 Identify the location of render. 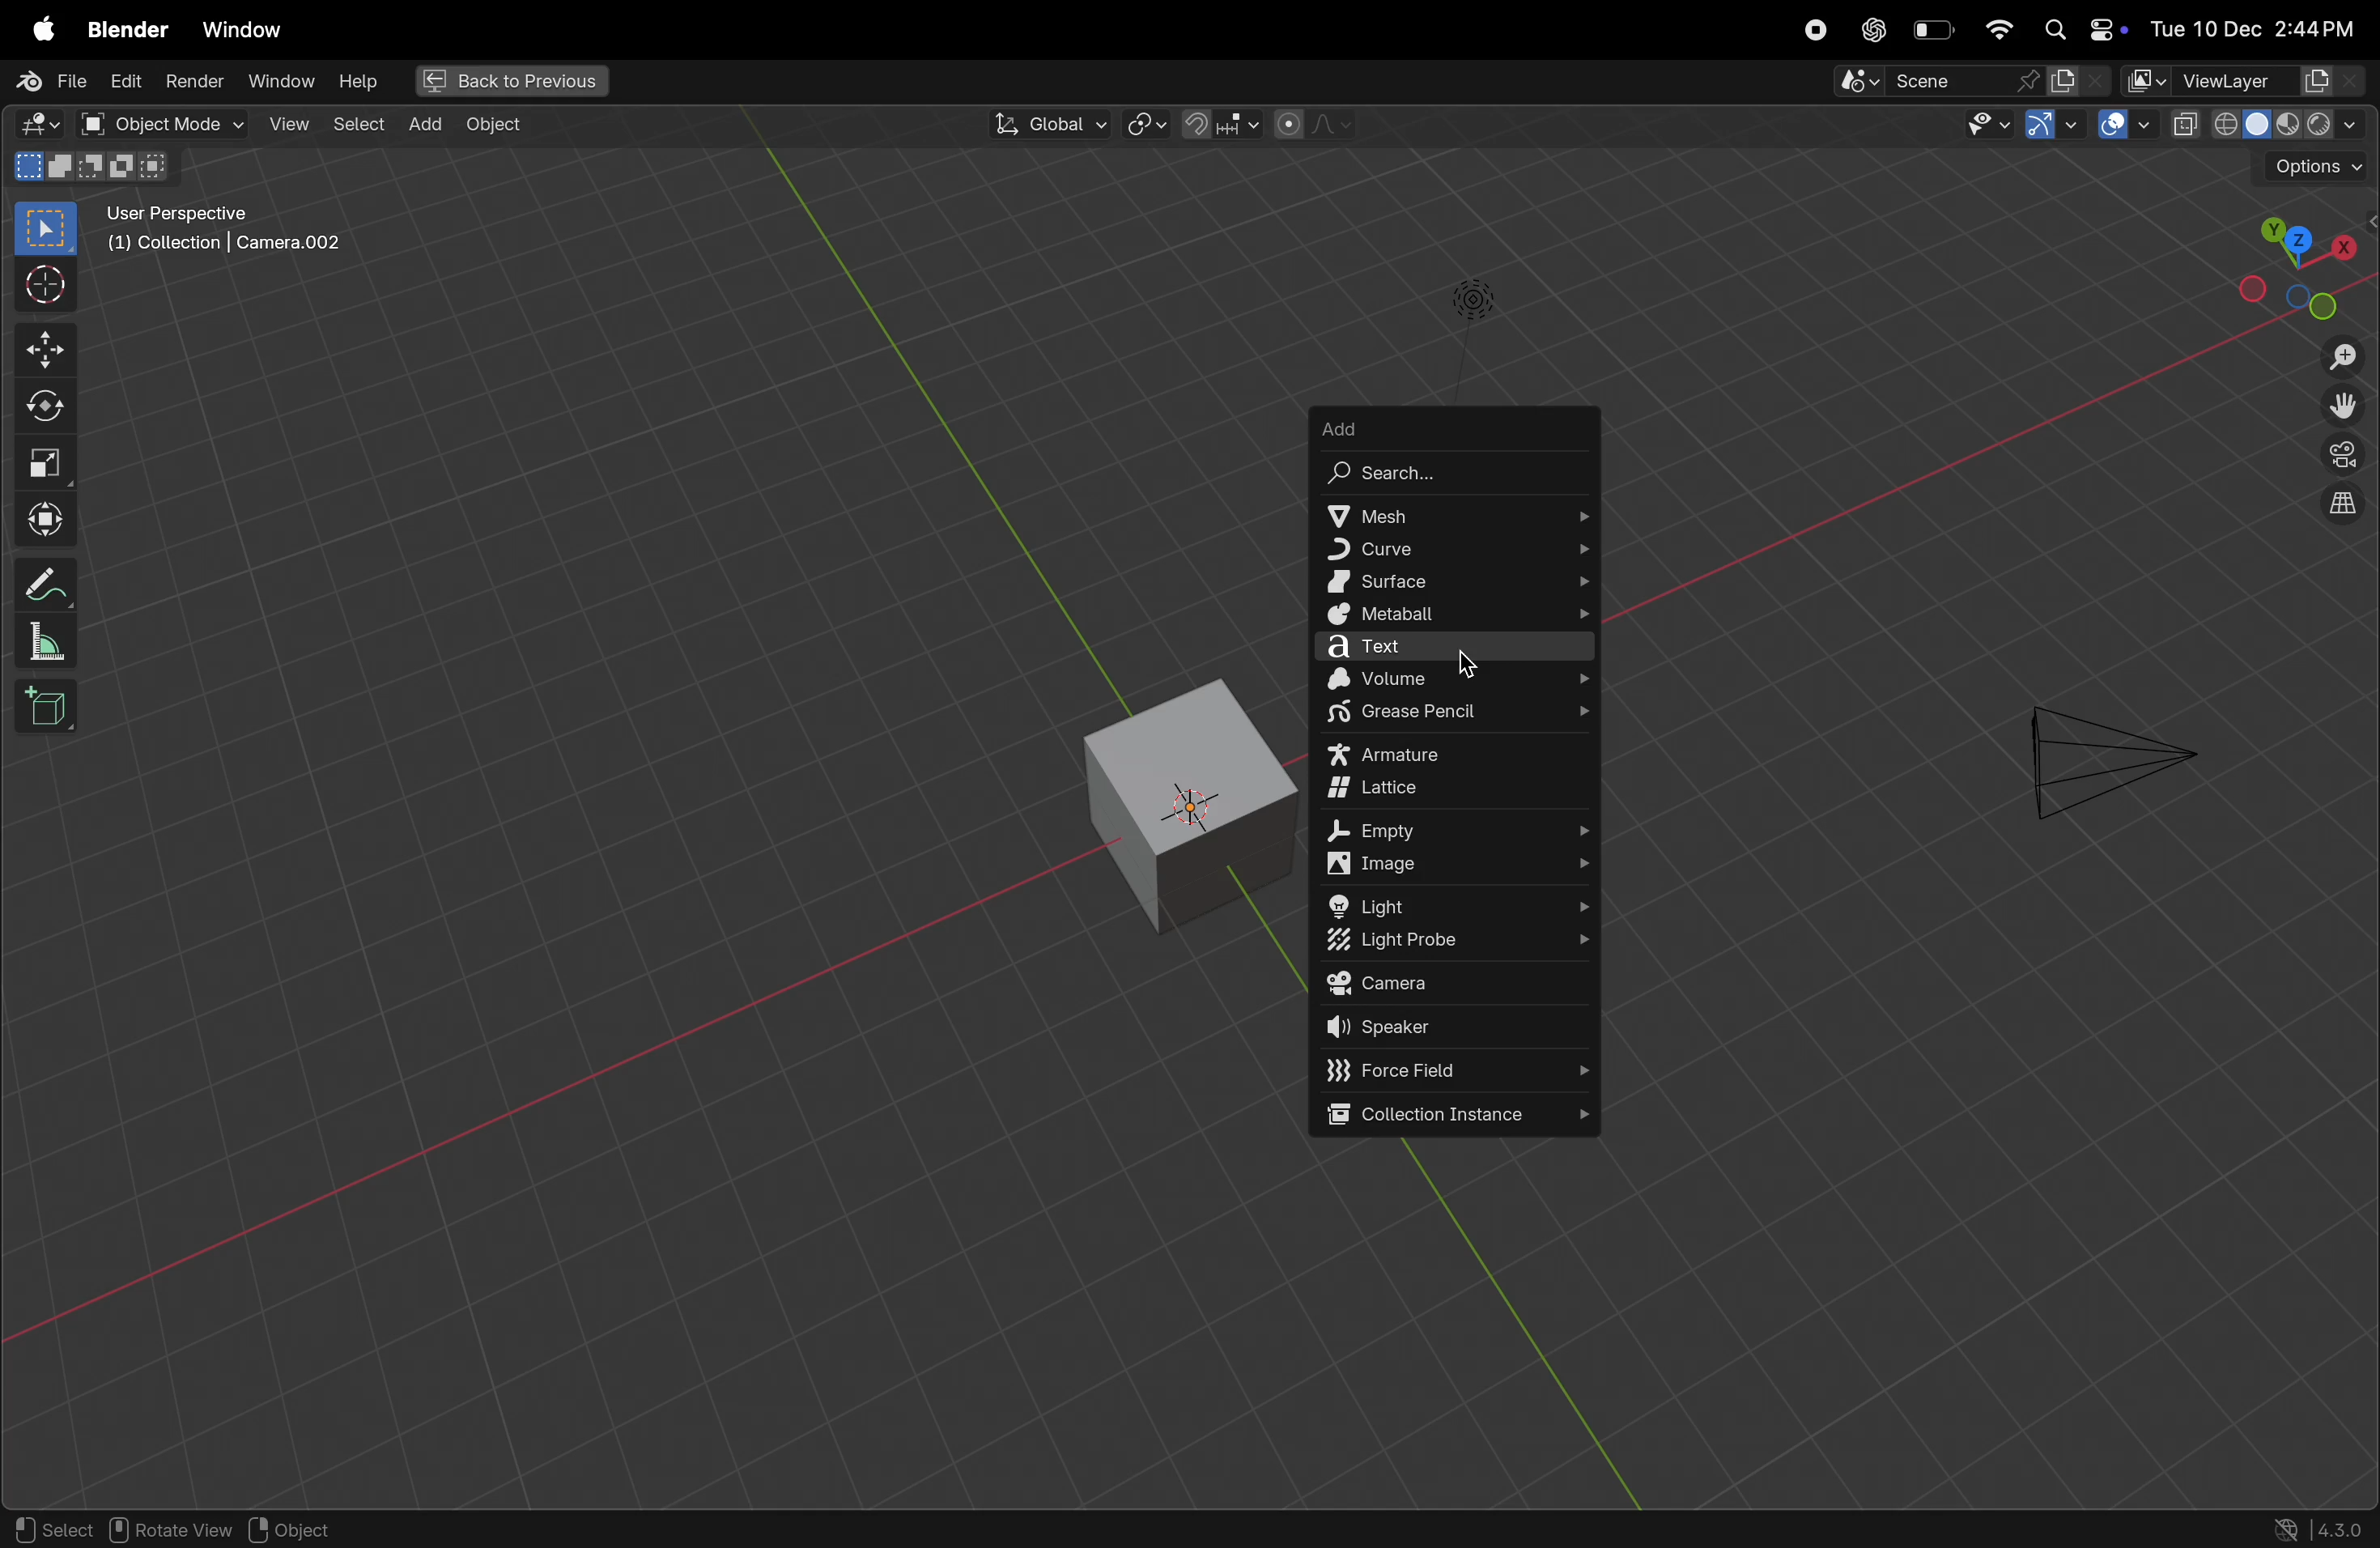
(194, 81).